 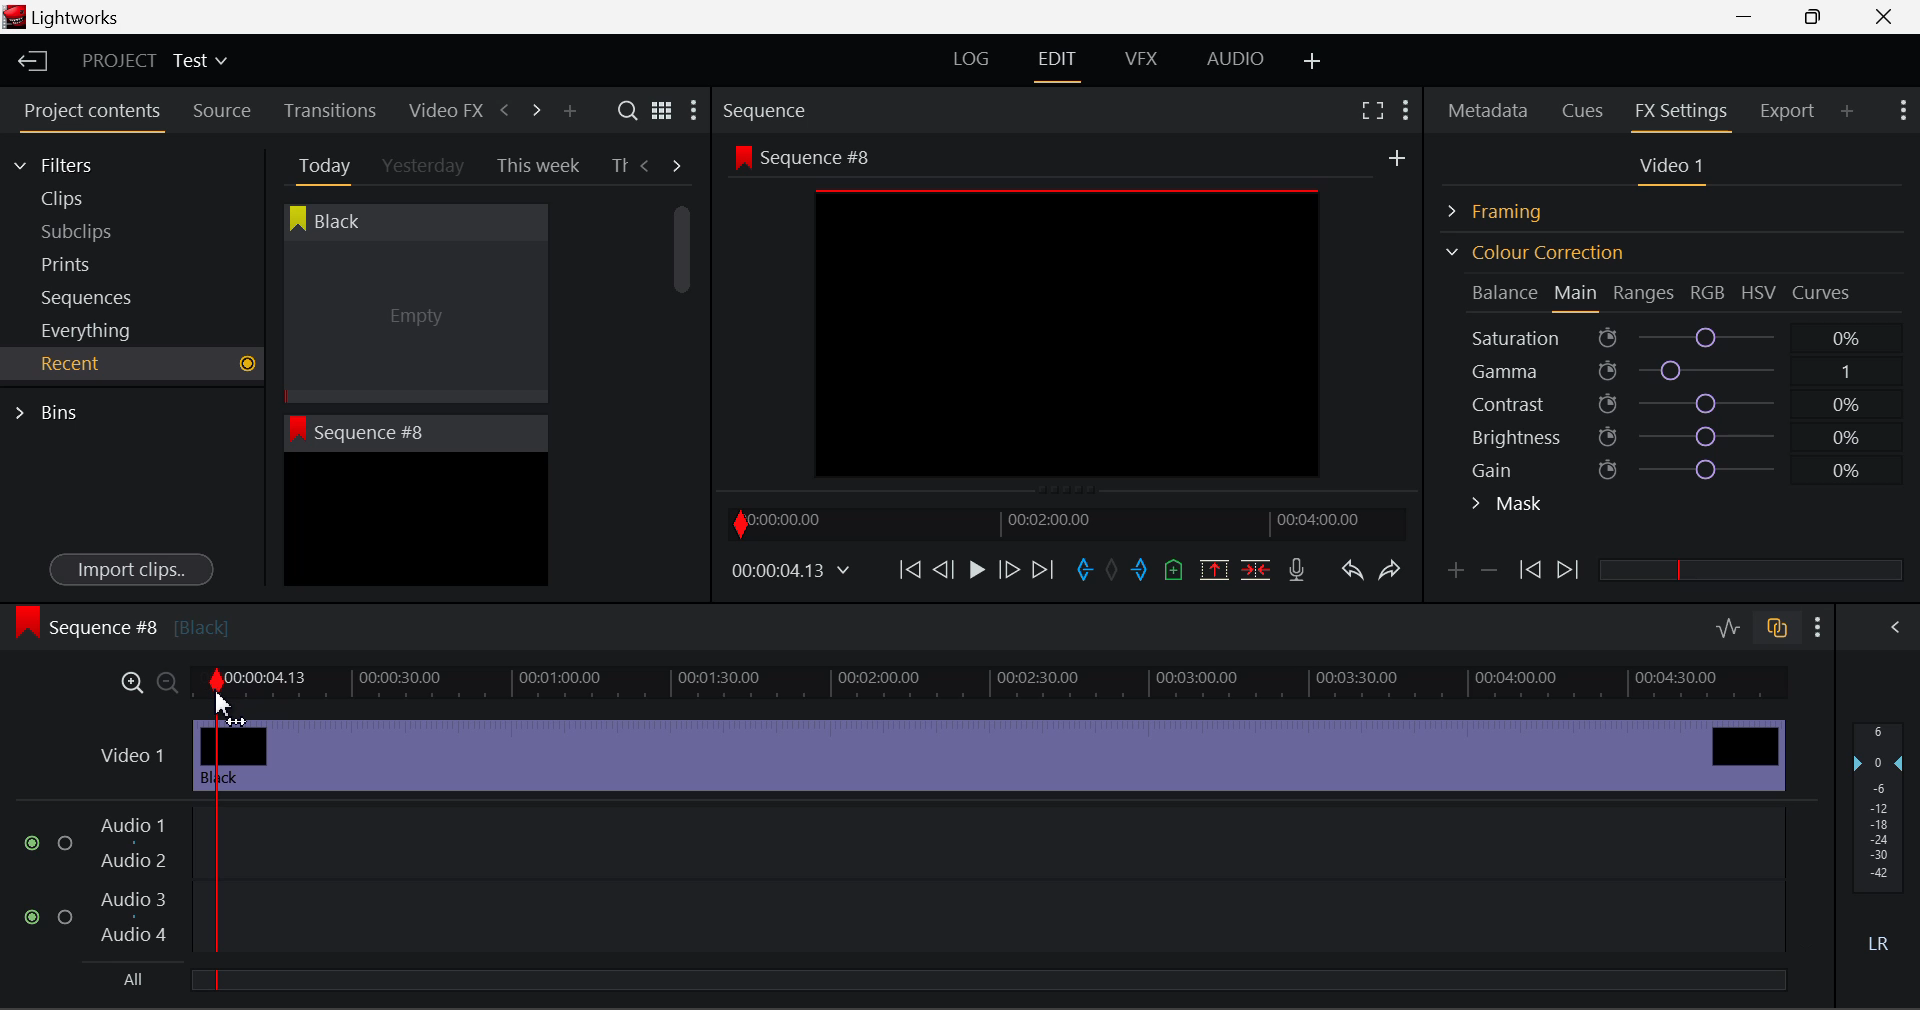 What do you see at coordinates (96, 231) in the screenshot?
I see `Subclips` at bounding box center [96, 231].